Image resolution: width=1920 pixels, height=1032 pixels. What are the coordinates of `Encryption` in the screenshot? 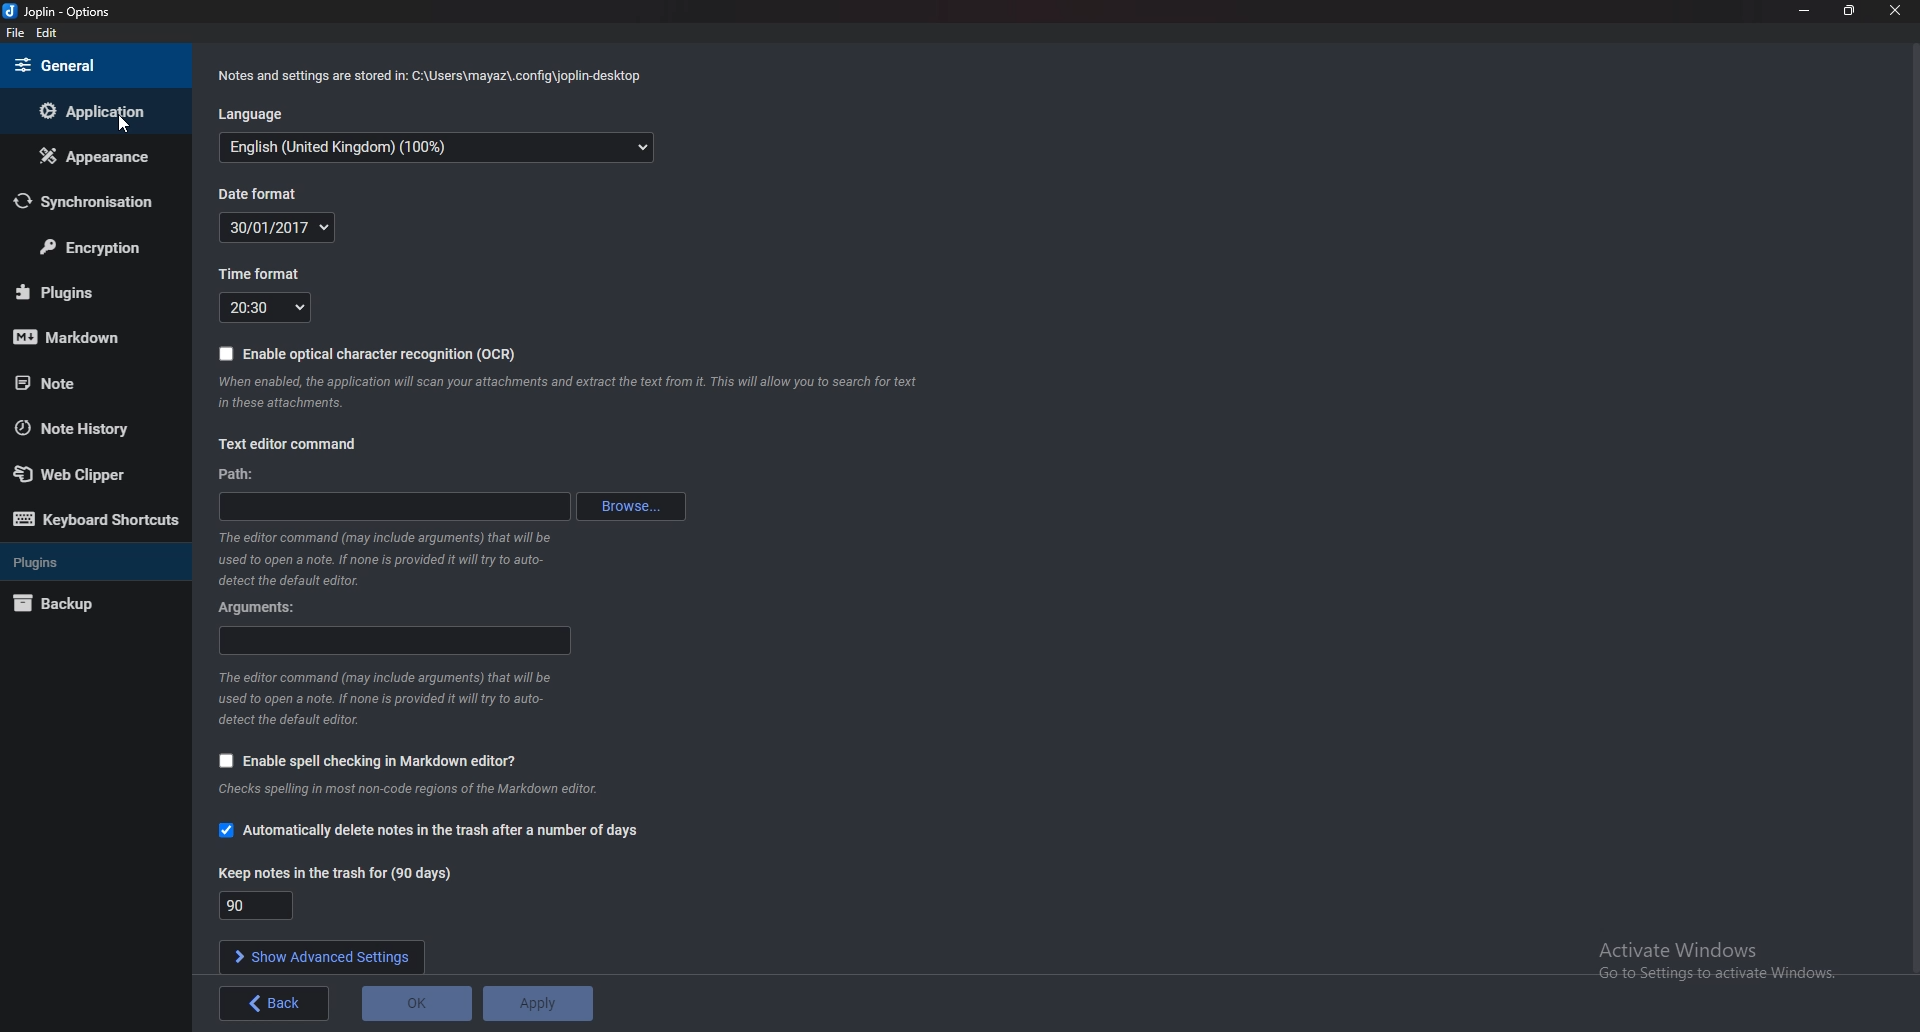 It's located at (99, 246).